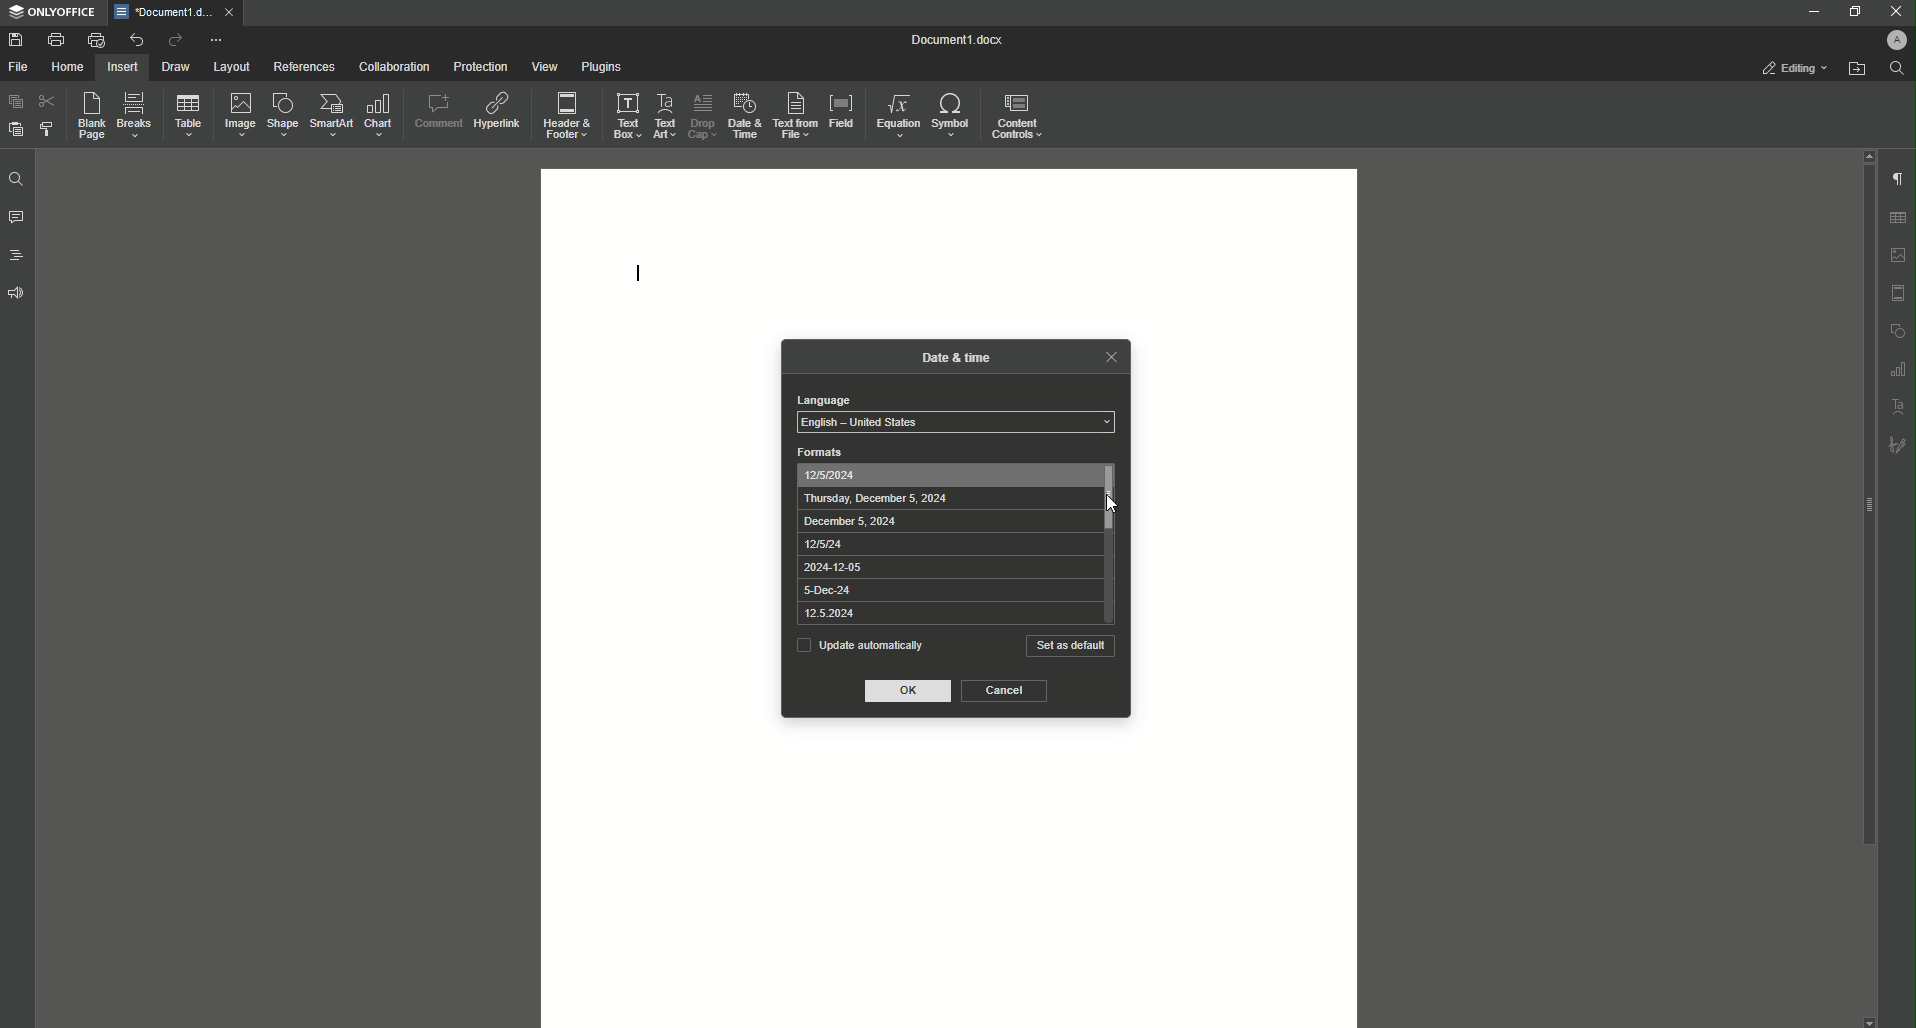 This screenshot has width=1916, height=1028. What do you see at coordinates (539, 66) in the screenshot?
I see `View` at bounding box center [539, 66].